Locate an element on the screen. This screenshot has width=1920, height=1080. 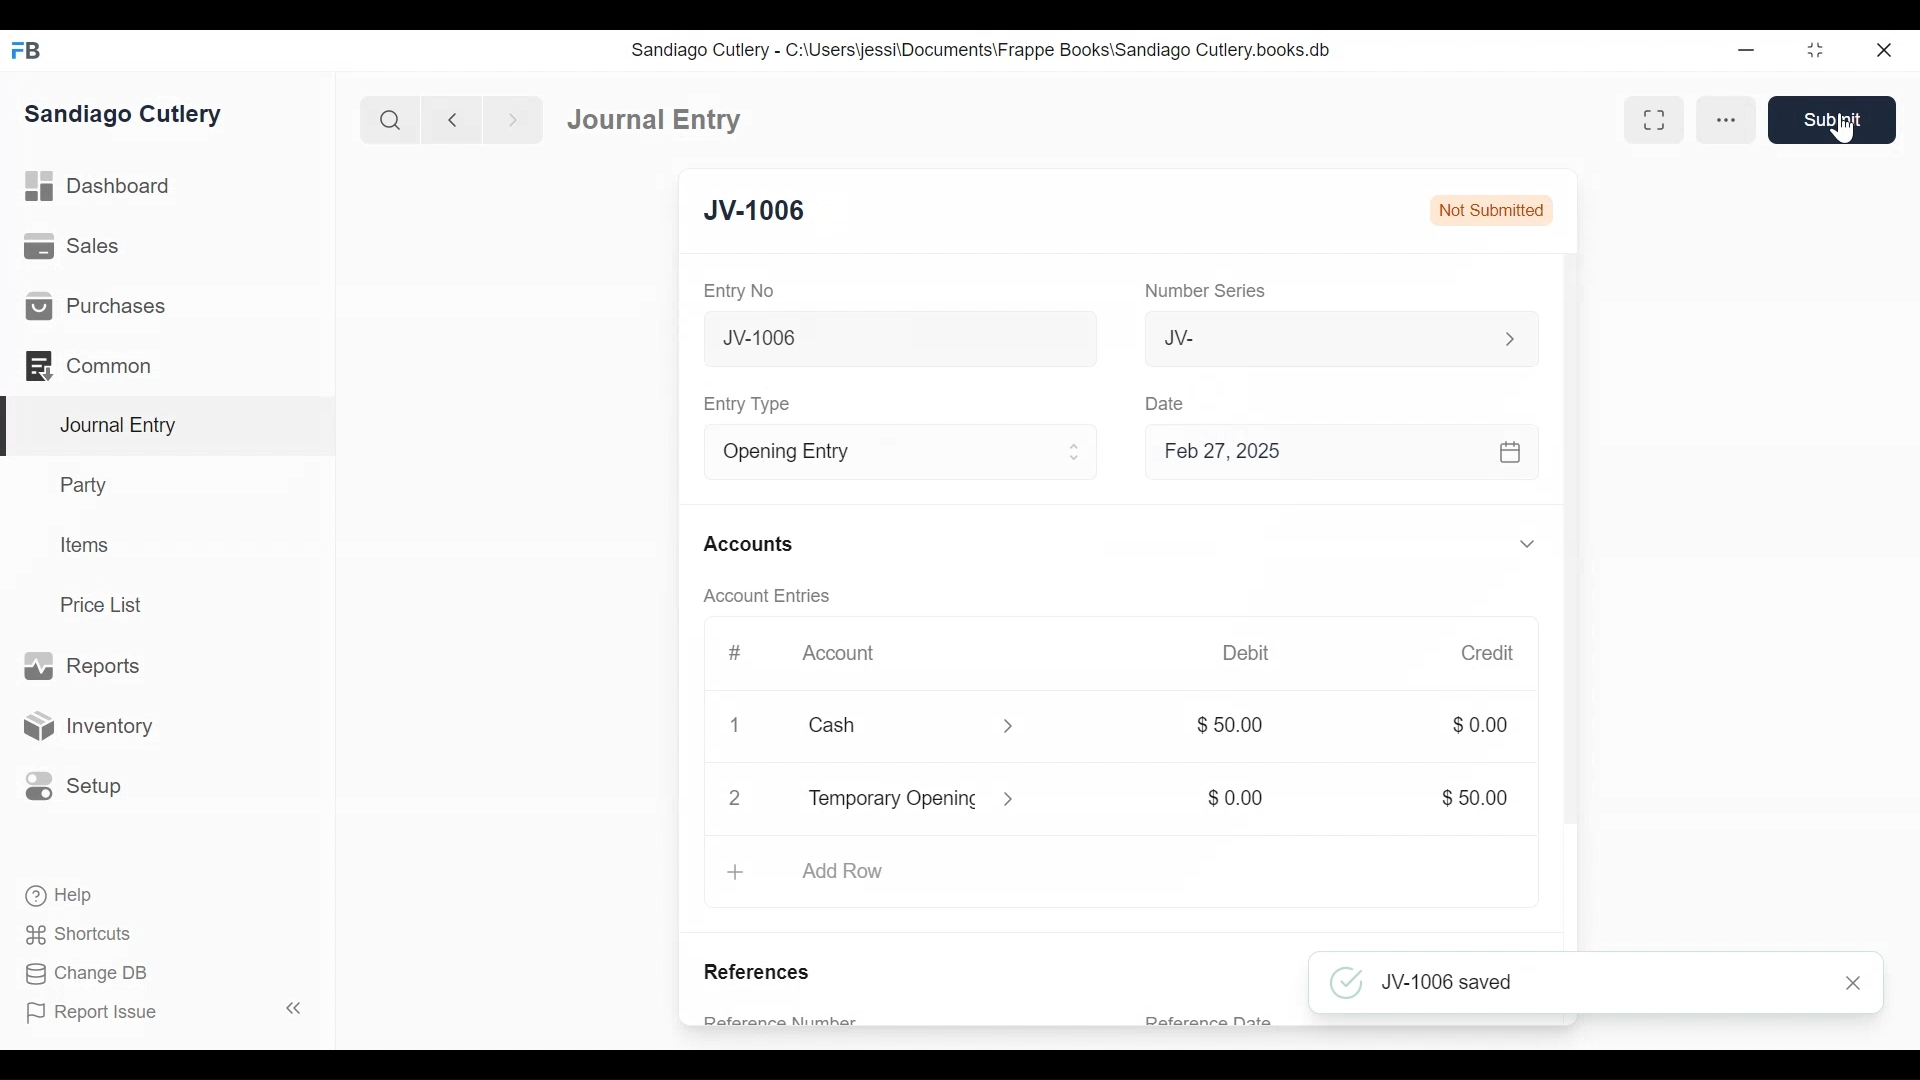
Close is located at coordinates (1882, 50).